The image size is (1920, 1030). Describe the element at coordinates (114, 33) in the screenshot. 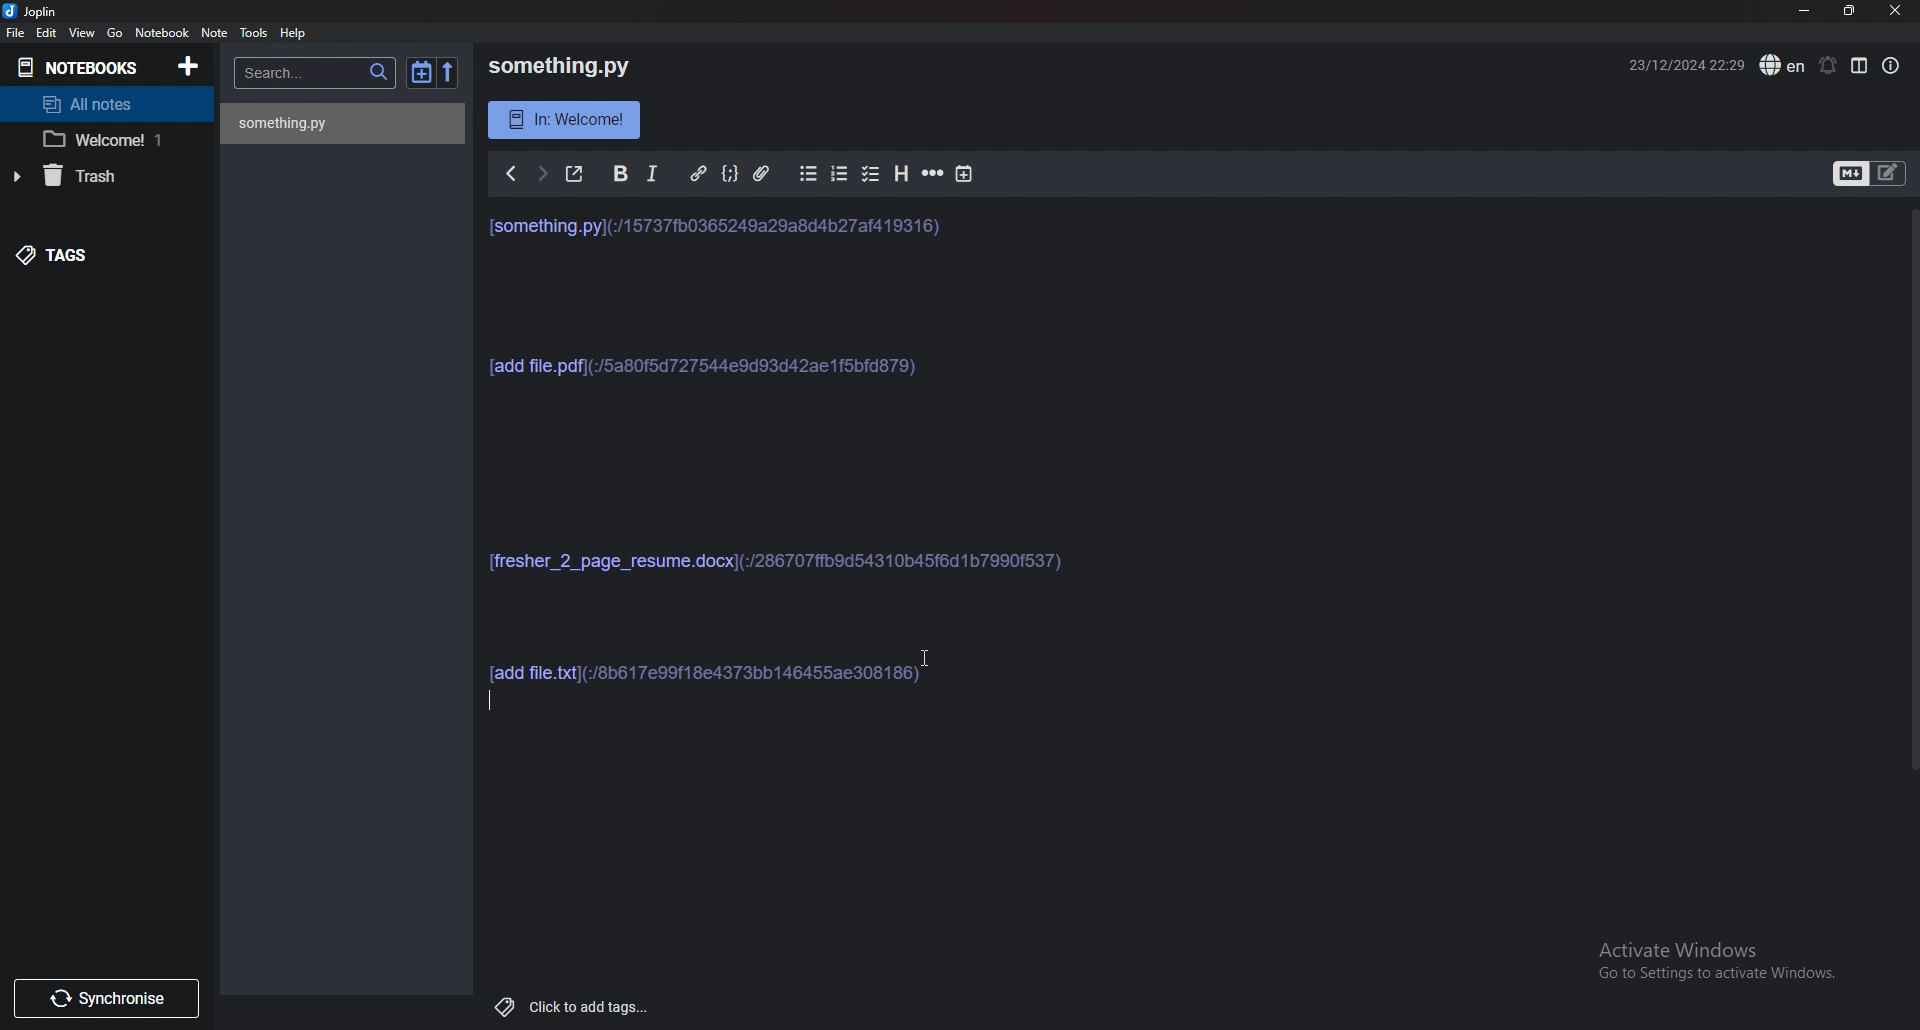

I see `go` at that location.